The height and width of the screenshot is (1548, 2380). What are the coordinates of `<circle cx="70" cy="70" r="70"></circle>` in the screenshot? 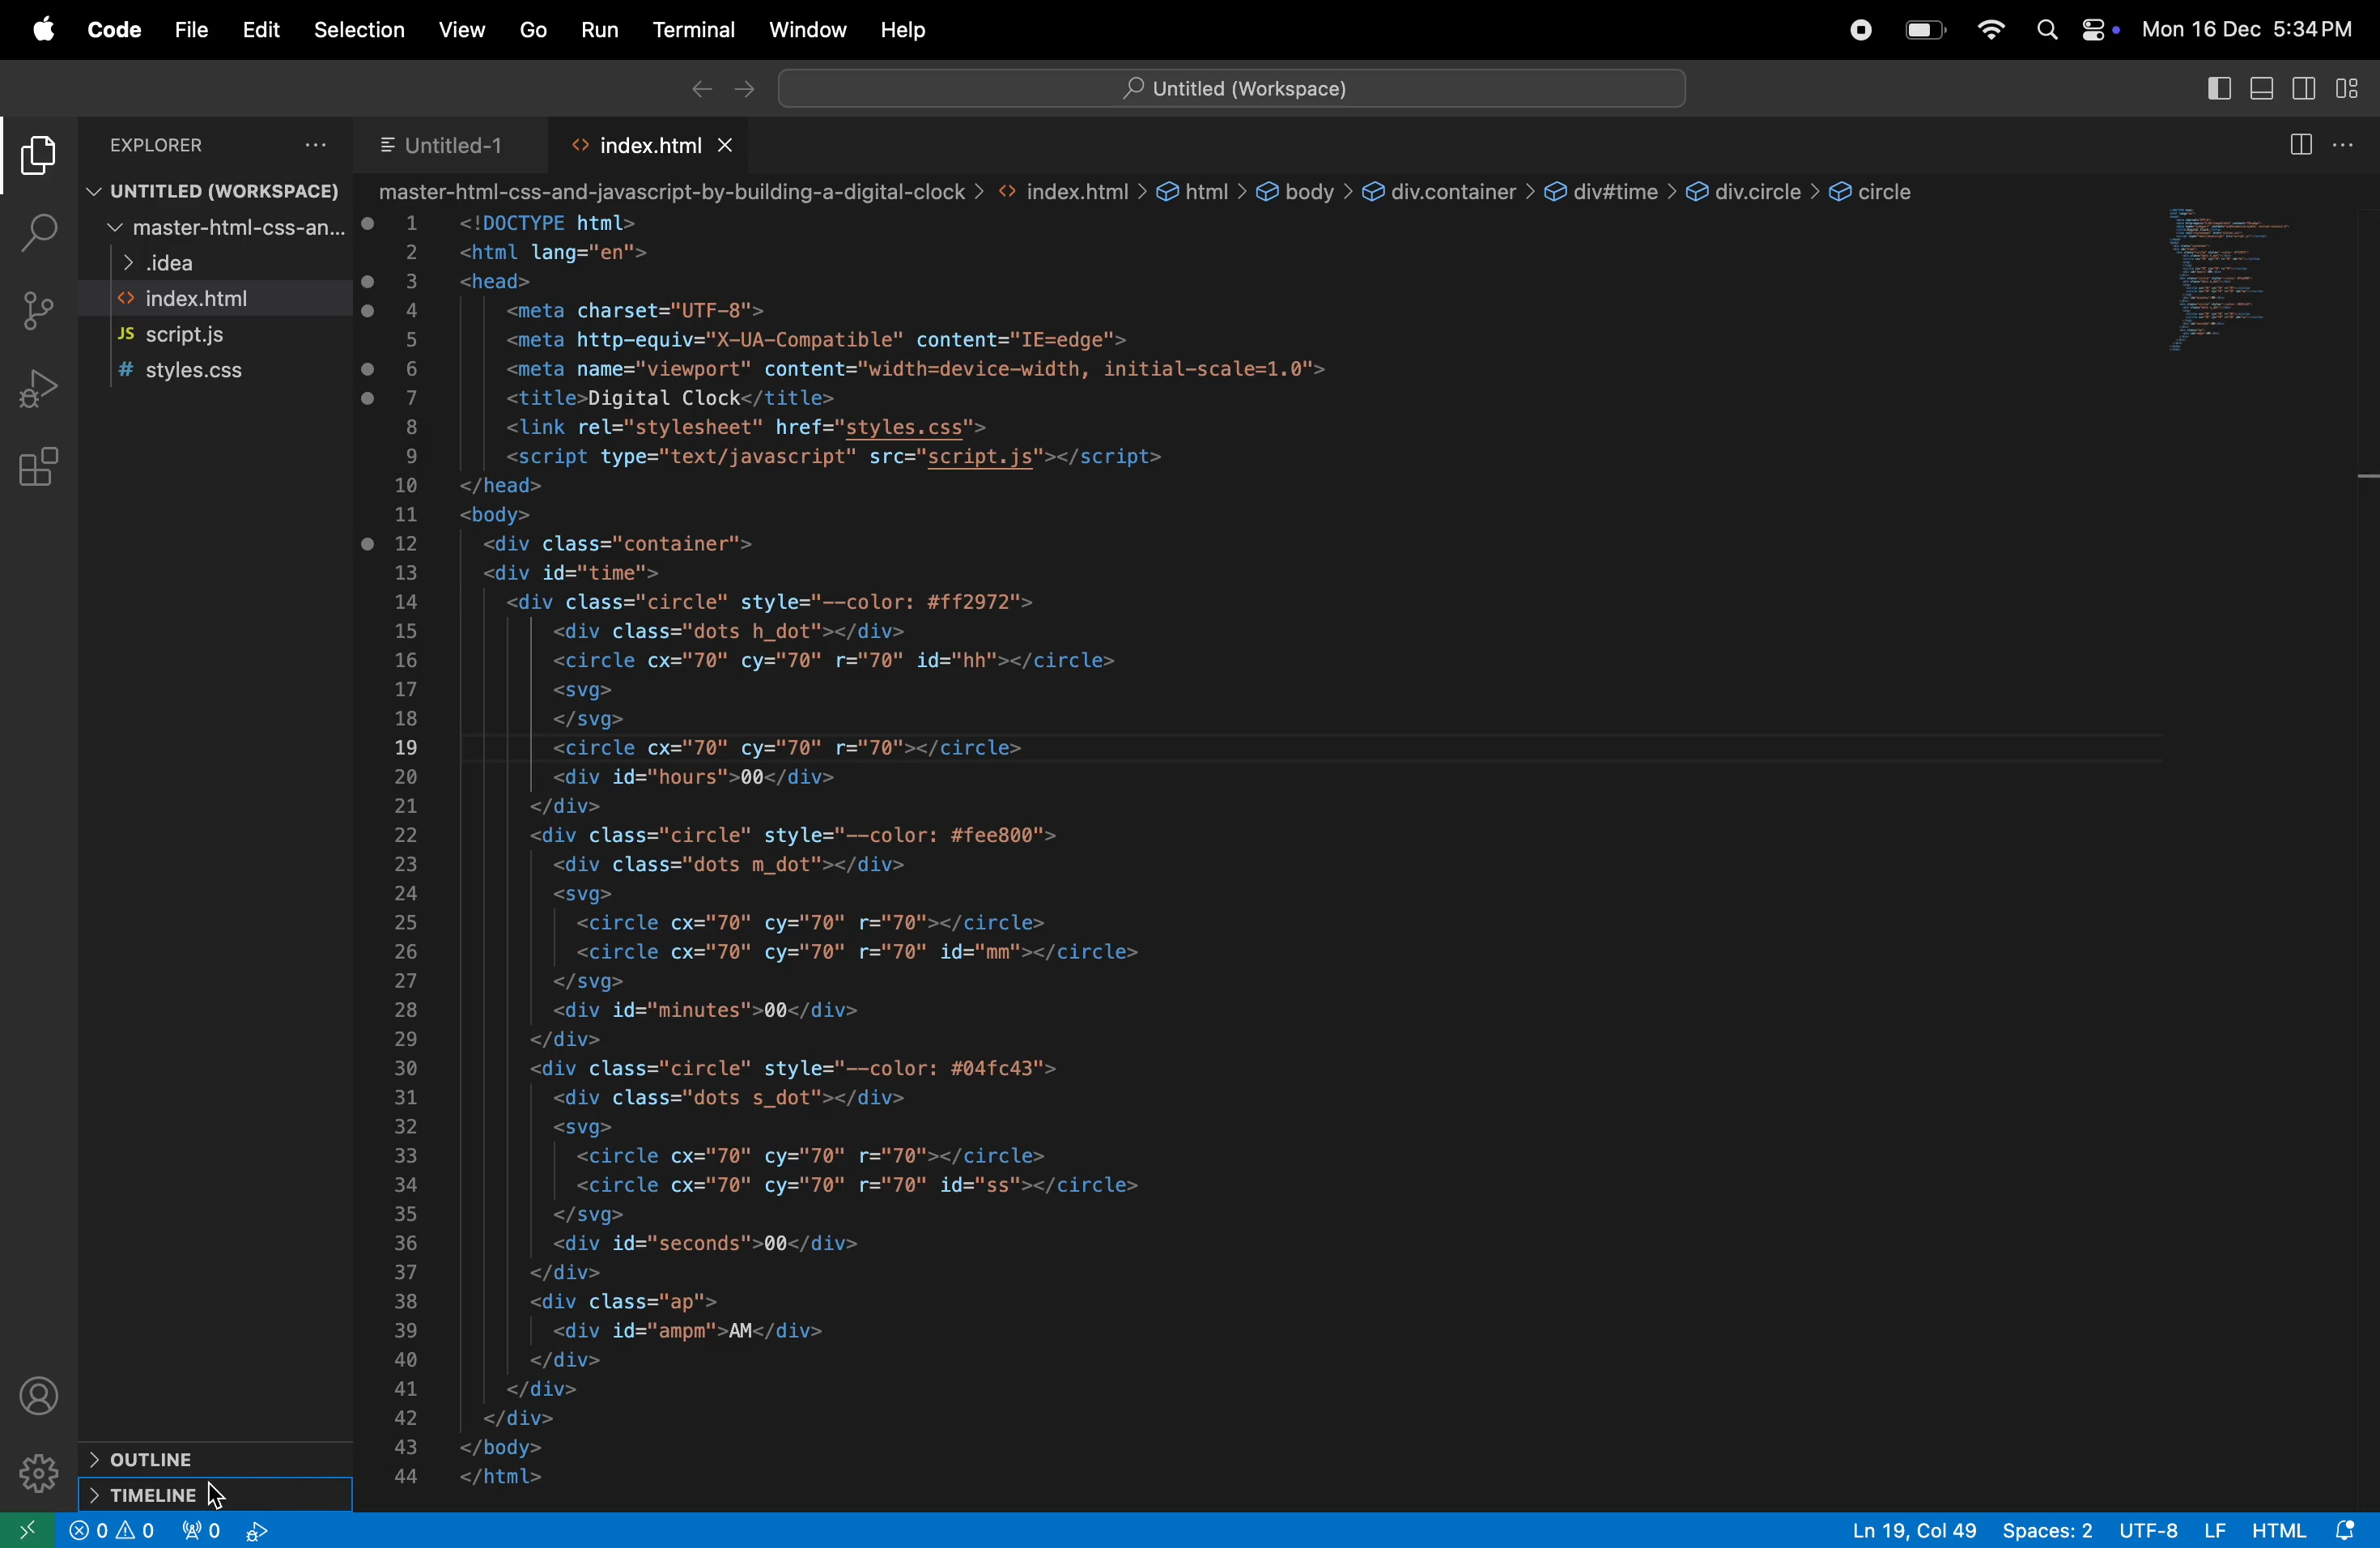 It's located at (792, 747).